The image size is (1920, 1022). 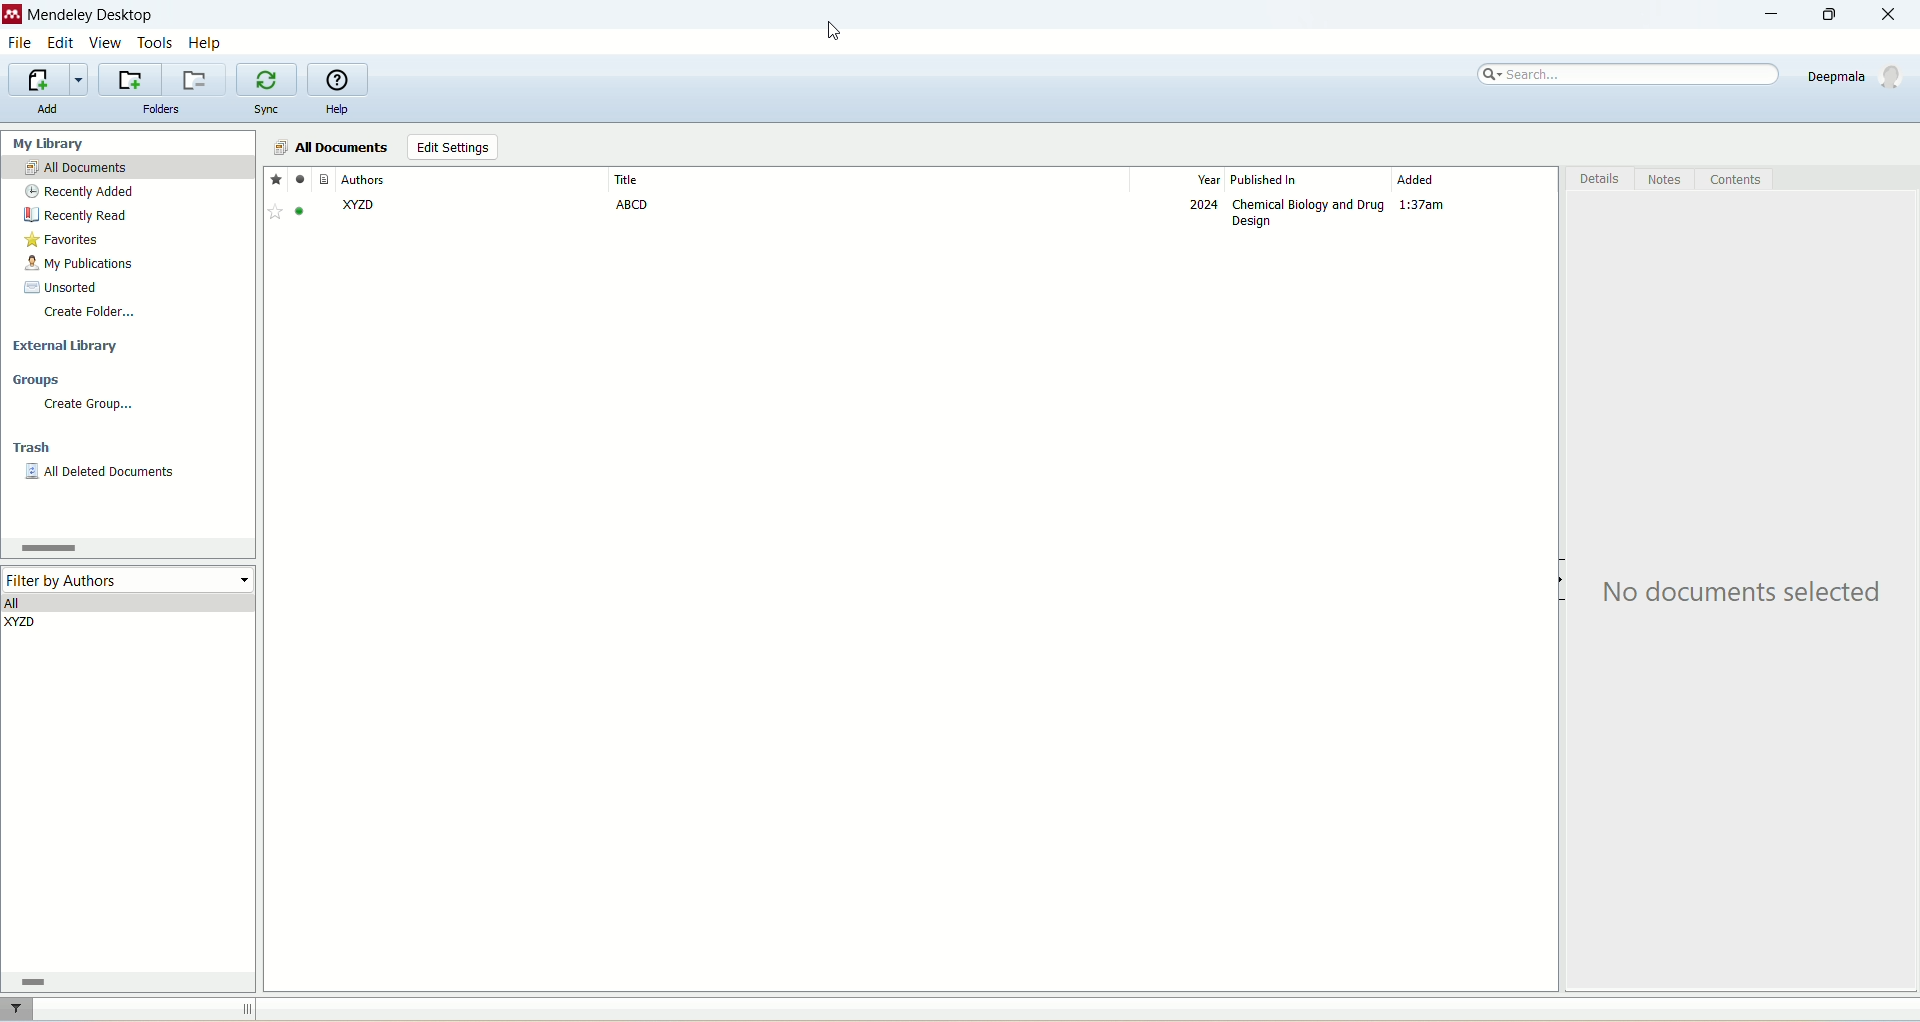 What do you see at coordinates (474, 180) in the screenshot?
I see `author` at bounding box center [474, 180].